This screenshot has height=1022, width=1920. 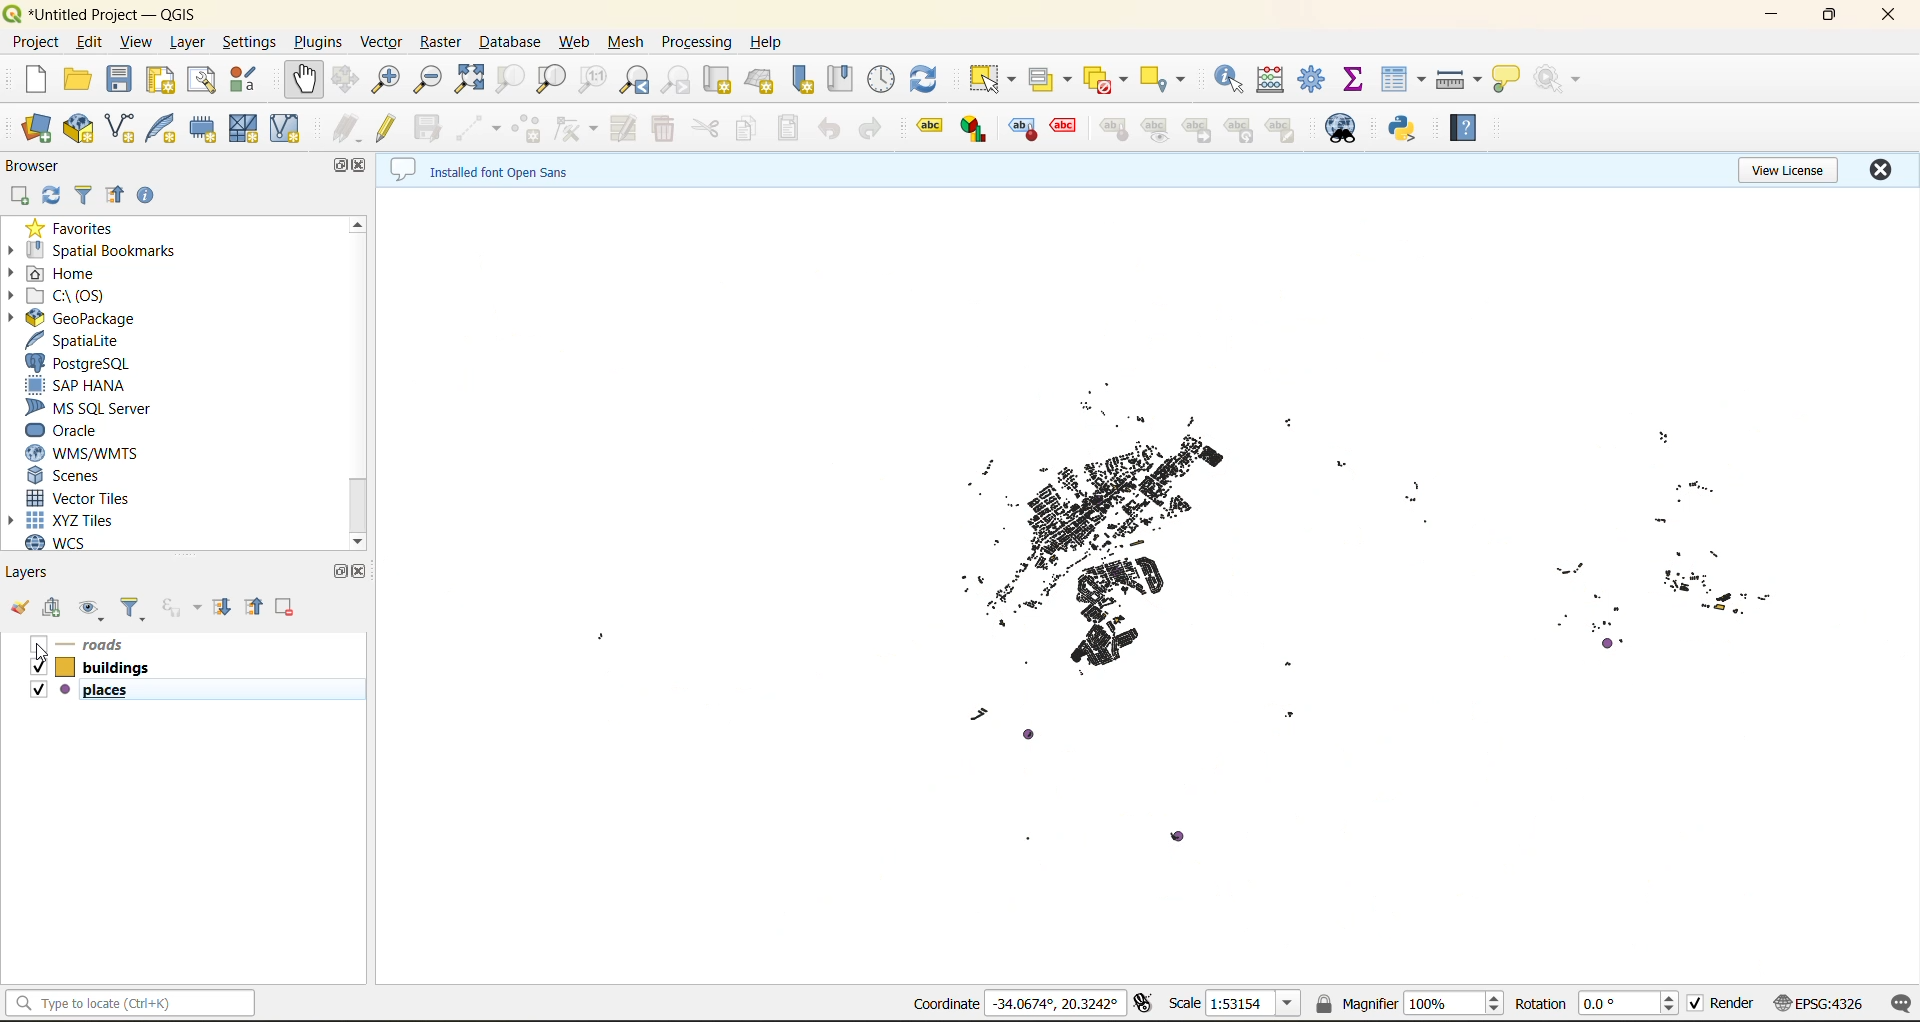 What do you see at coordinates (88, 519) in the screenshot?
I see `xyz tiles` at bounding box center [88, 519].